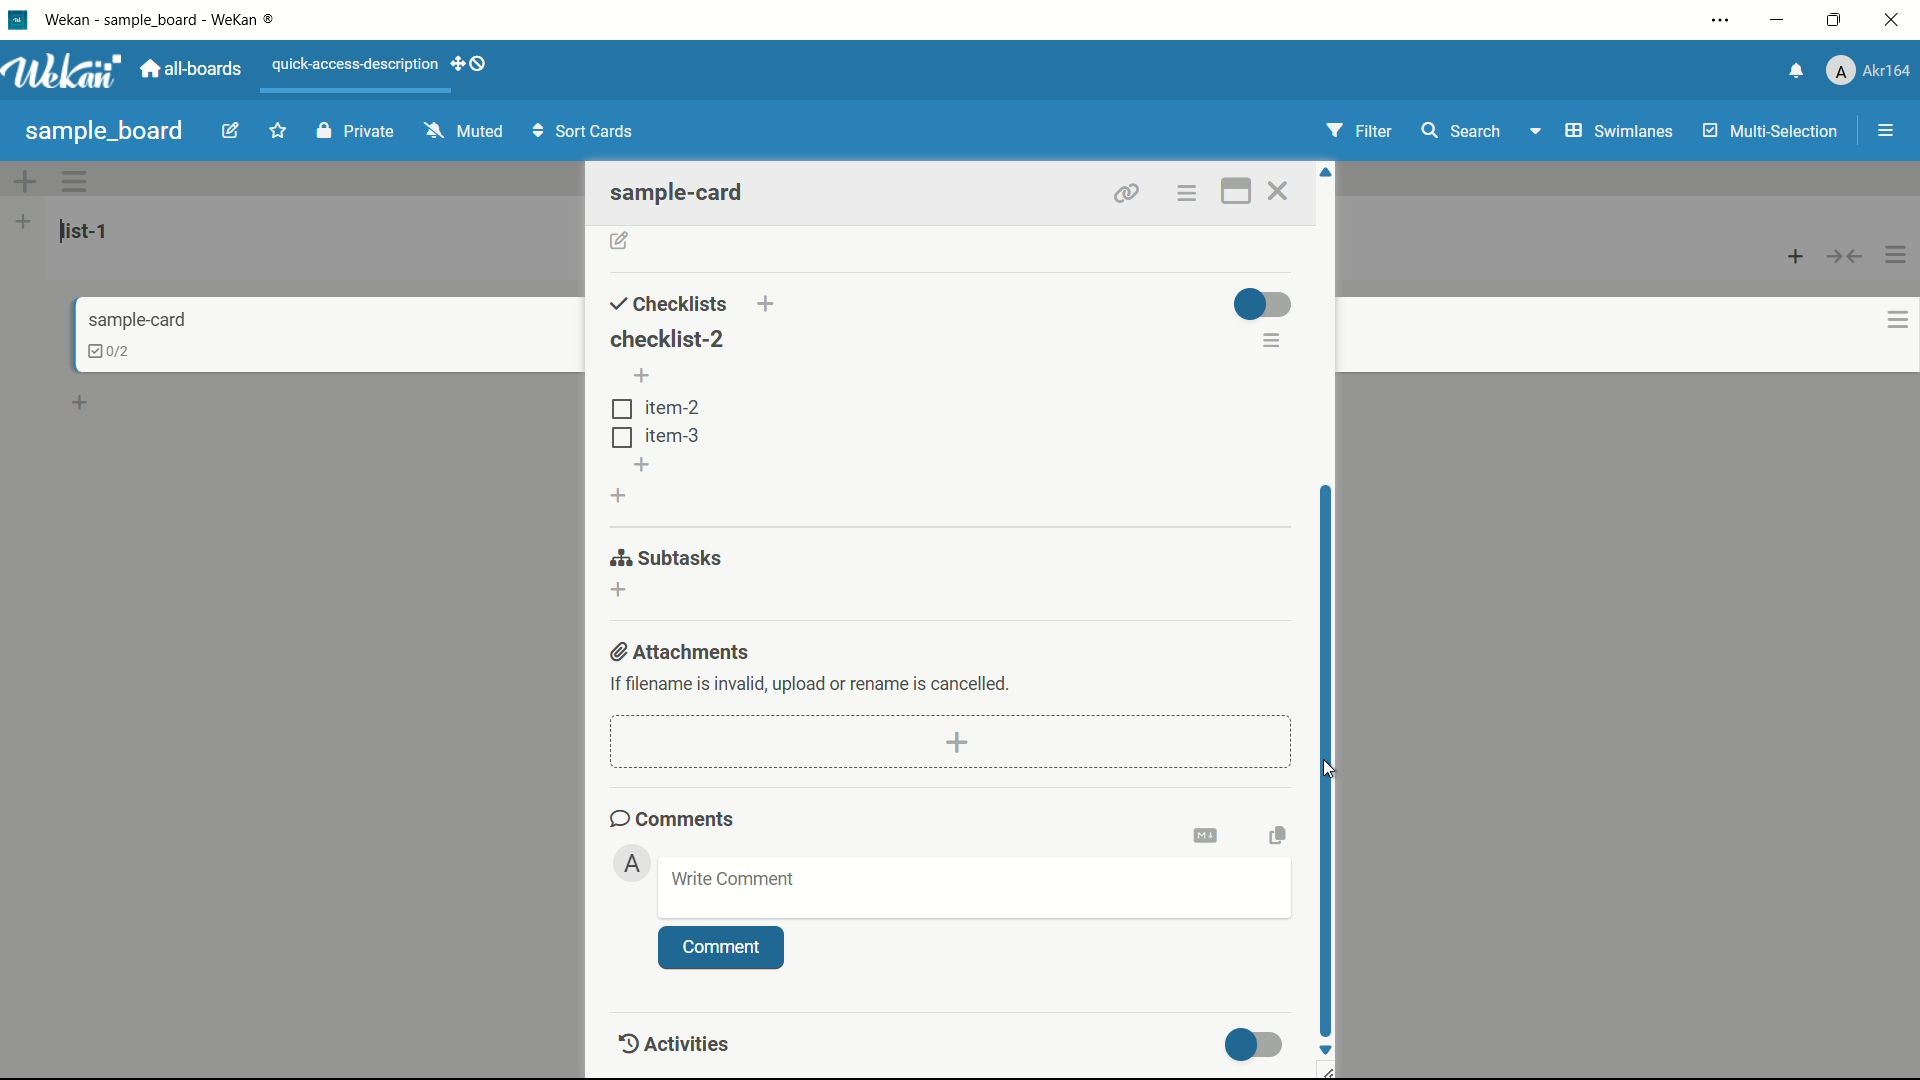 The image size is (1920, 1080). What do you see at coordinates (1885, 131) in the screenshot?
I see `show/hide sidebar` at bounding box center [1885, 131].